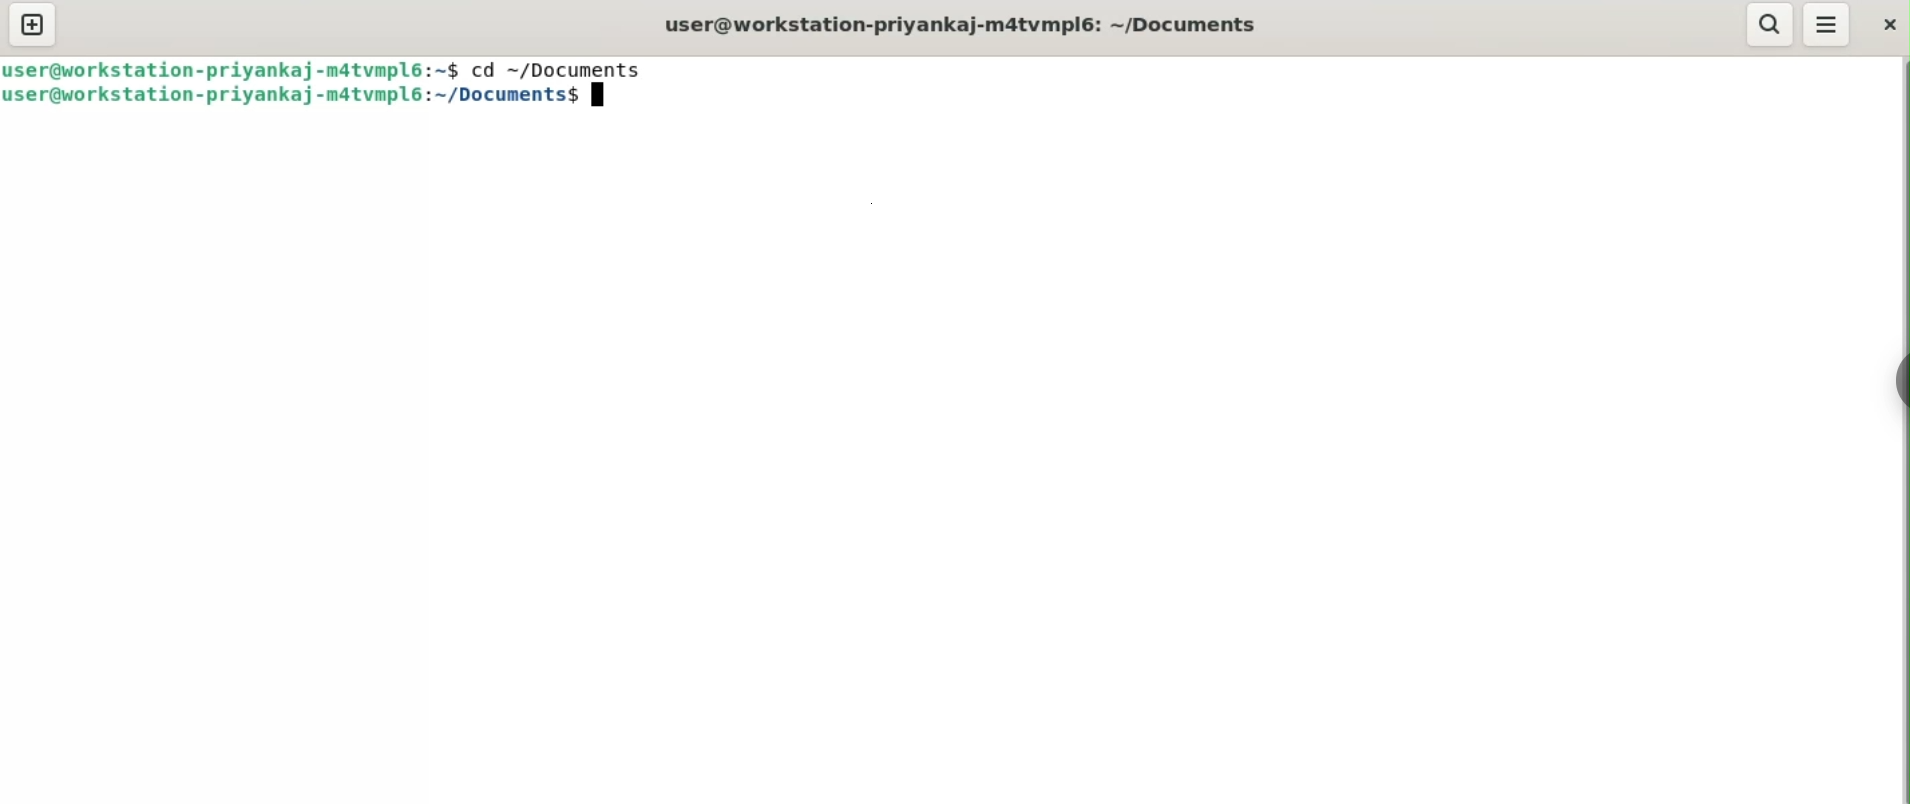  Describe the element at coordinates (964, 24) in the screenshot. I see `shell promptuser@workstation-priyankaj-m4tvmpl6: ~/Documents$` at that location.